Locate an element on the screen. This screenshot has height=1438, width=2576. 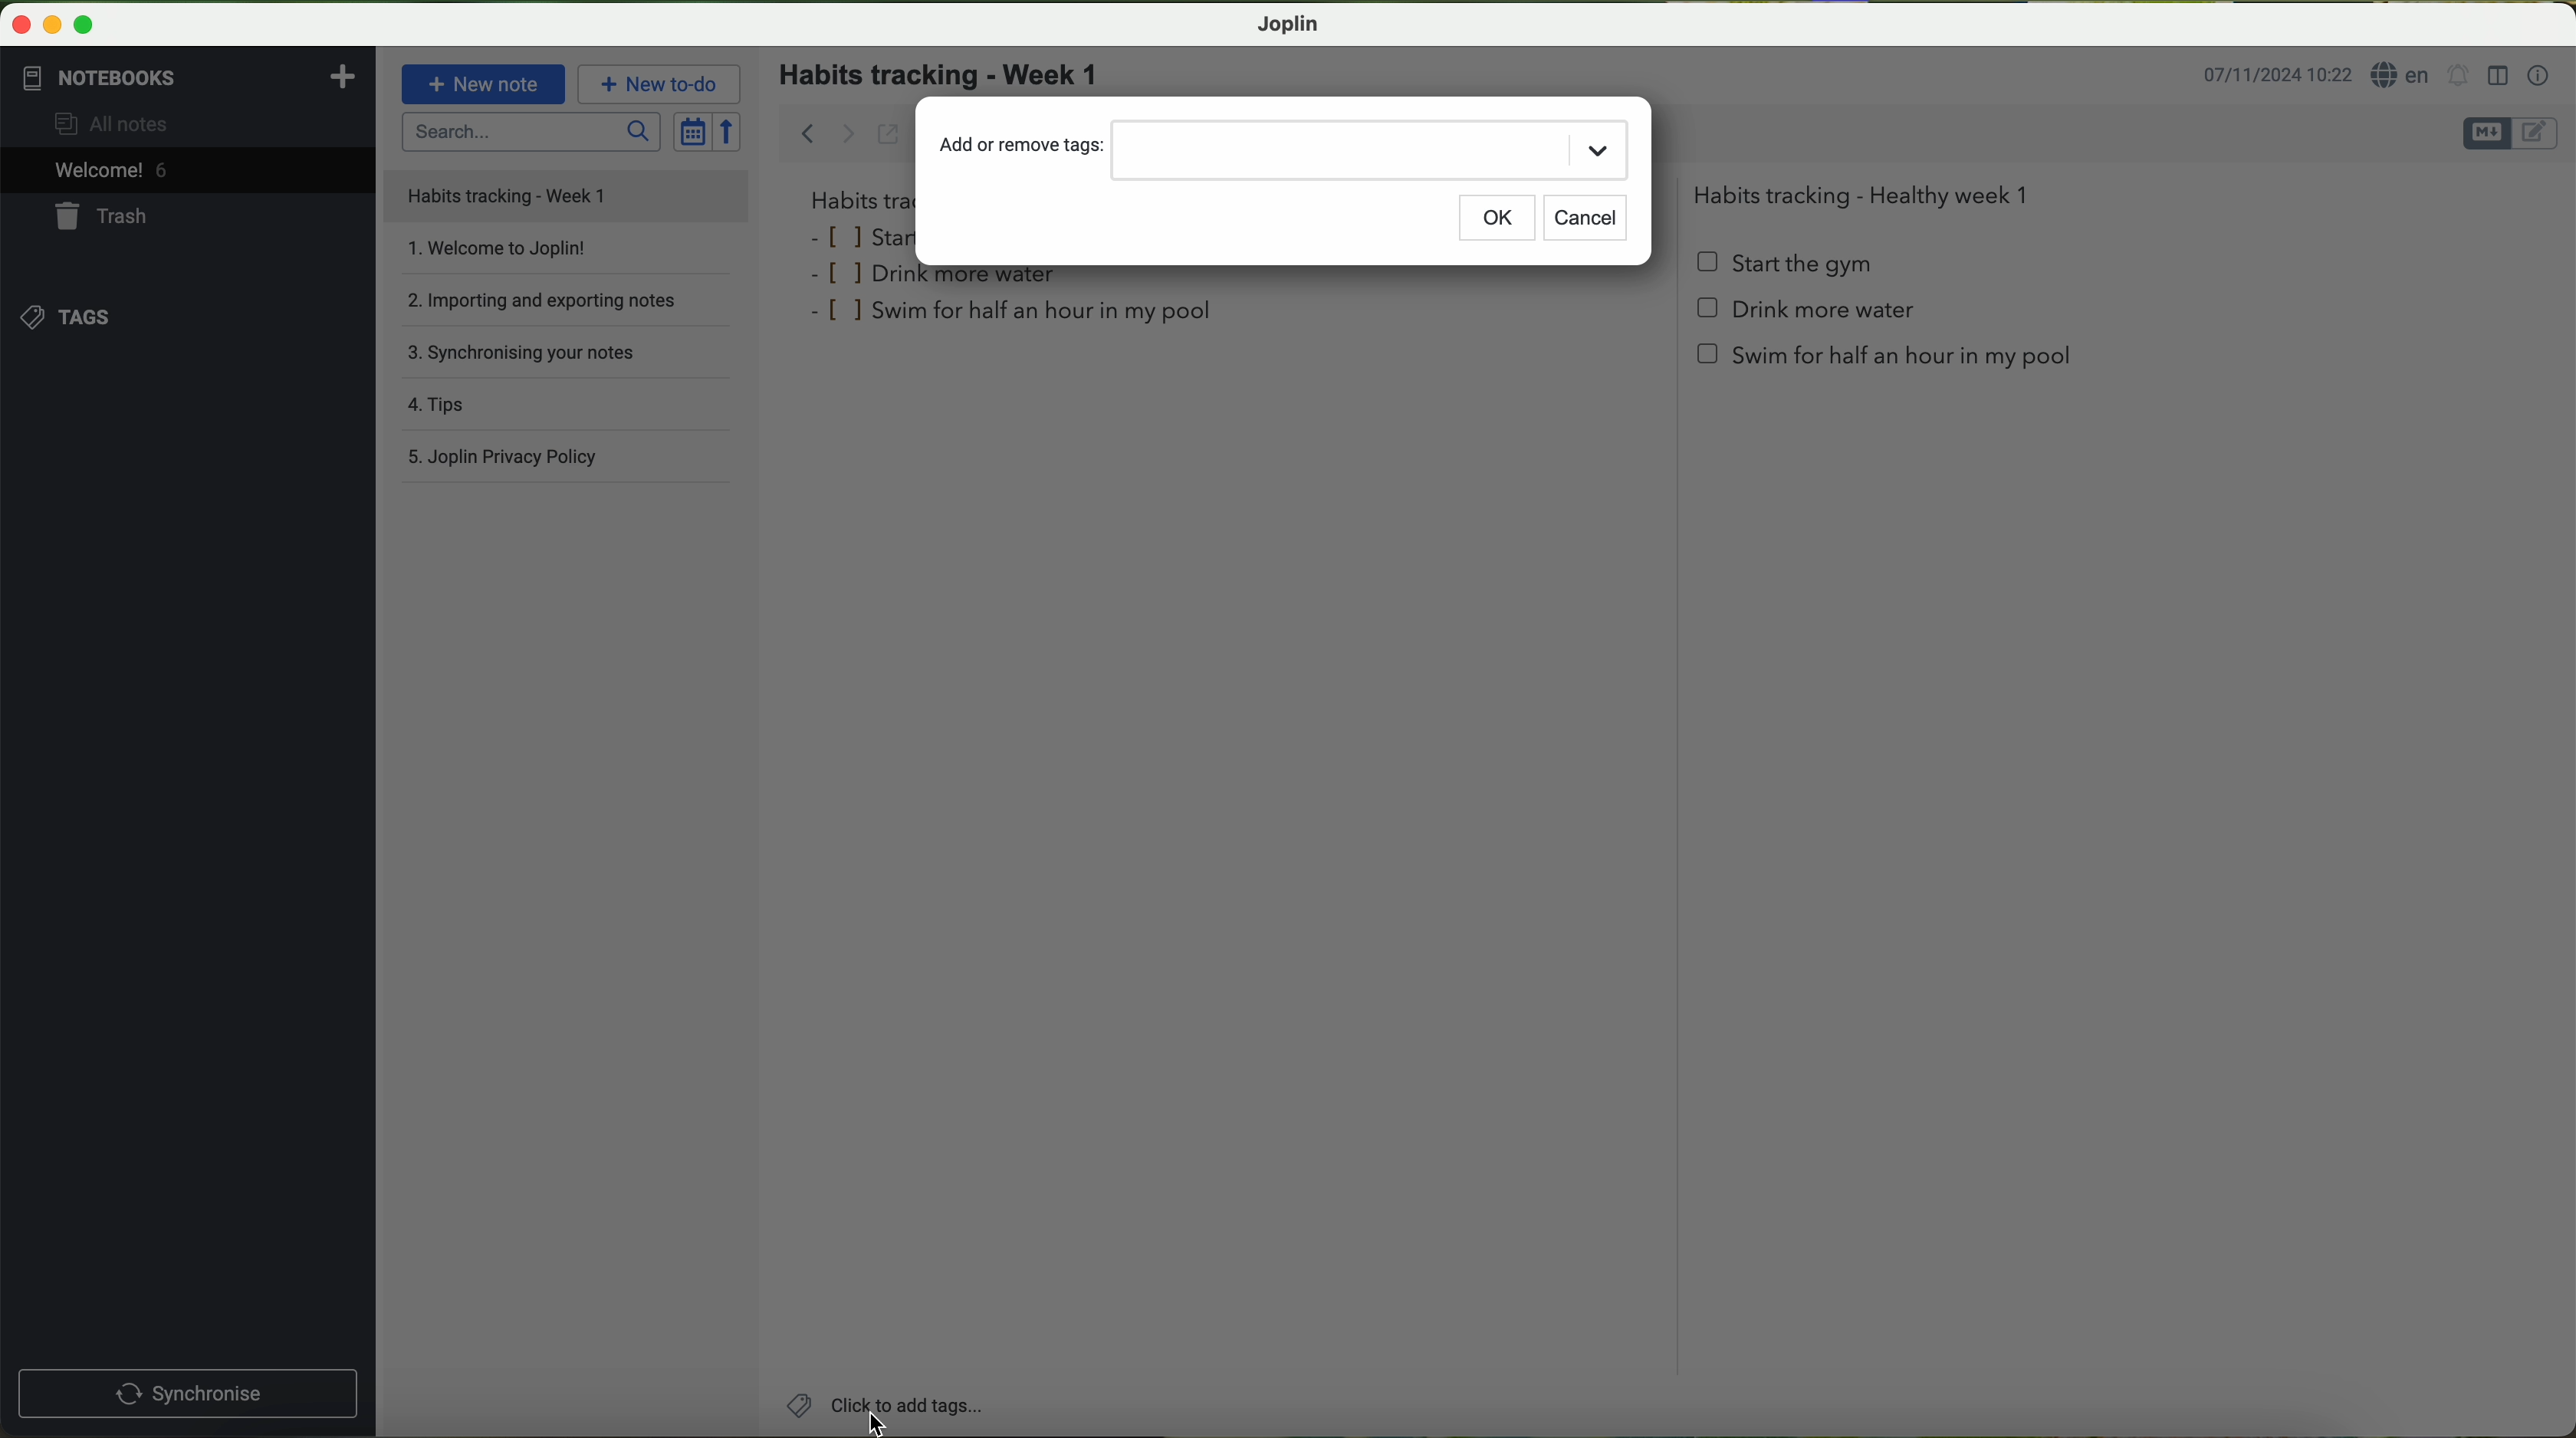
forward is located at coordinates (848, 133).